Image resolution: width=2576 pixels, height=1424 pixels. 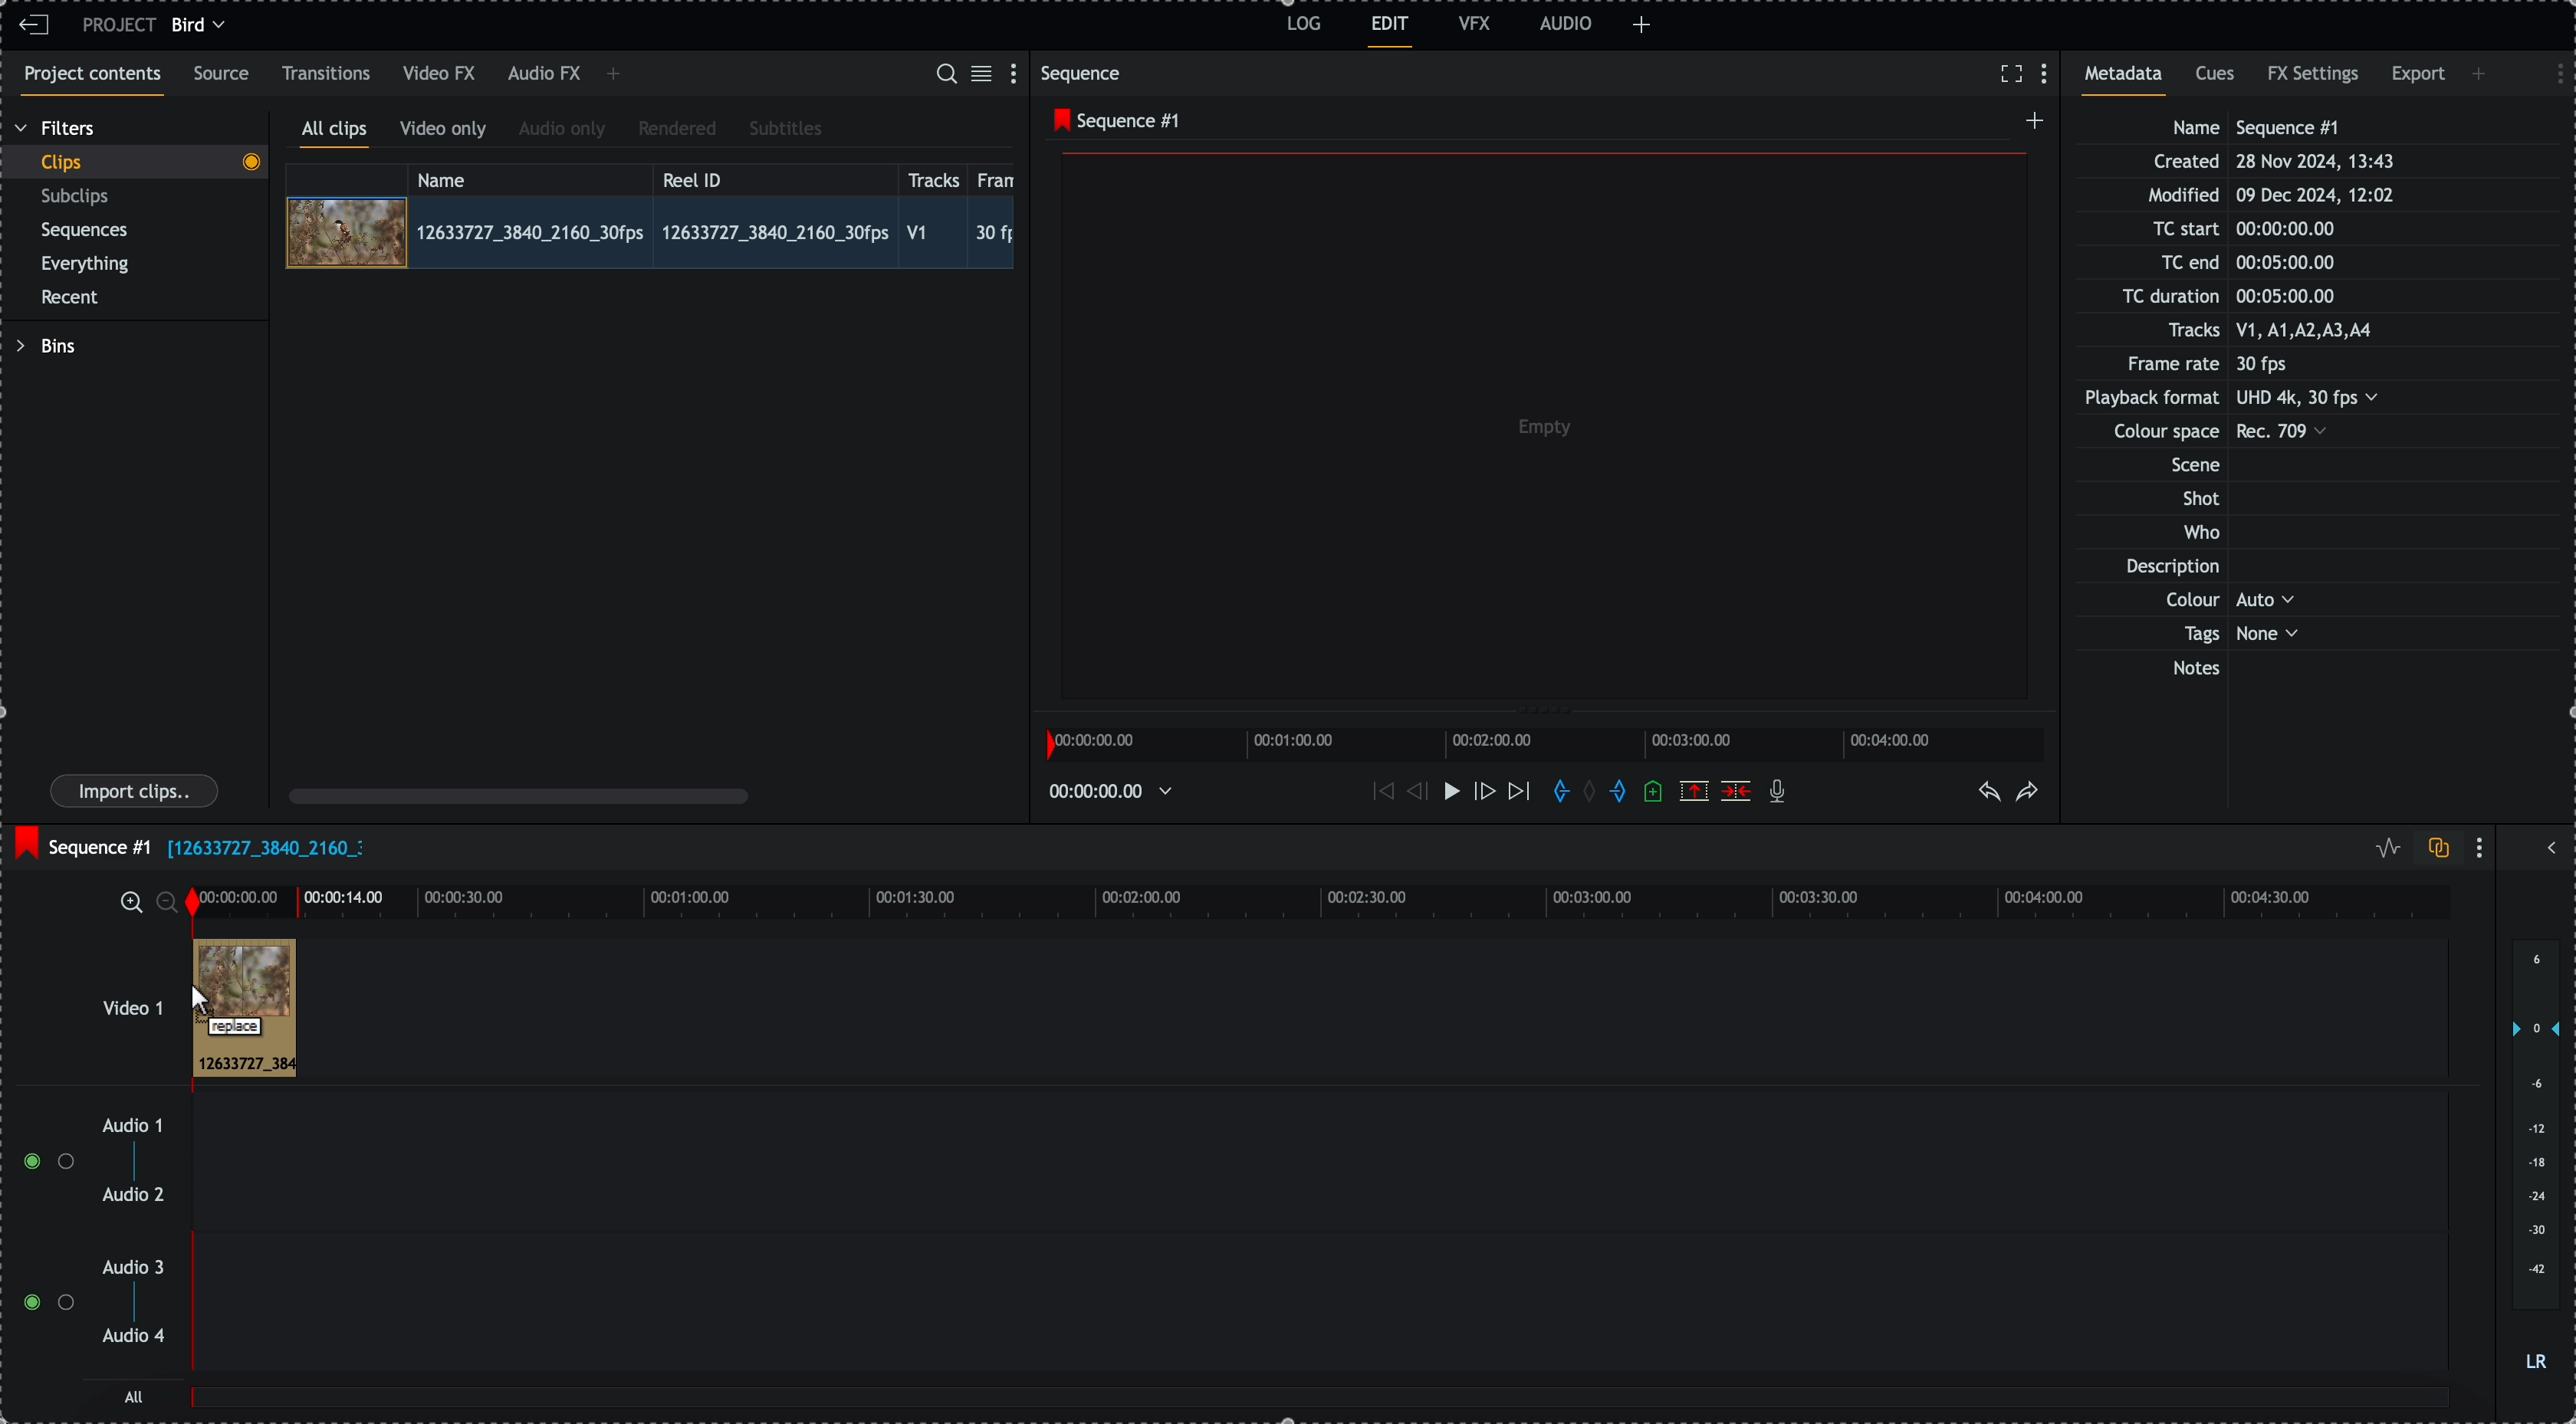 What do you see at coordinates (225, 75) in the screenshot?
I see `source` at bounding box center [225, 75].